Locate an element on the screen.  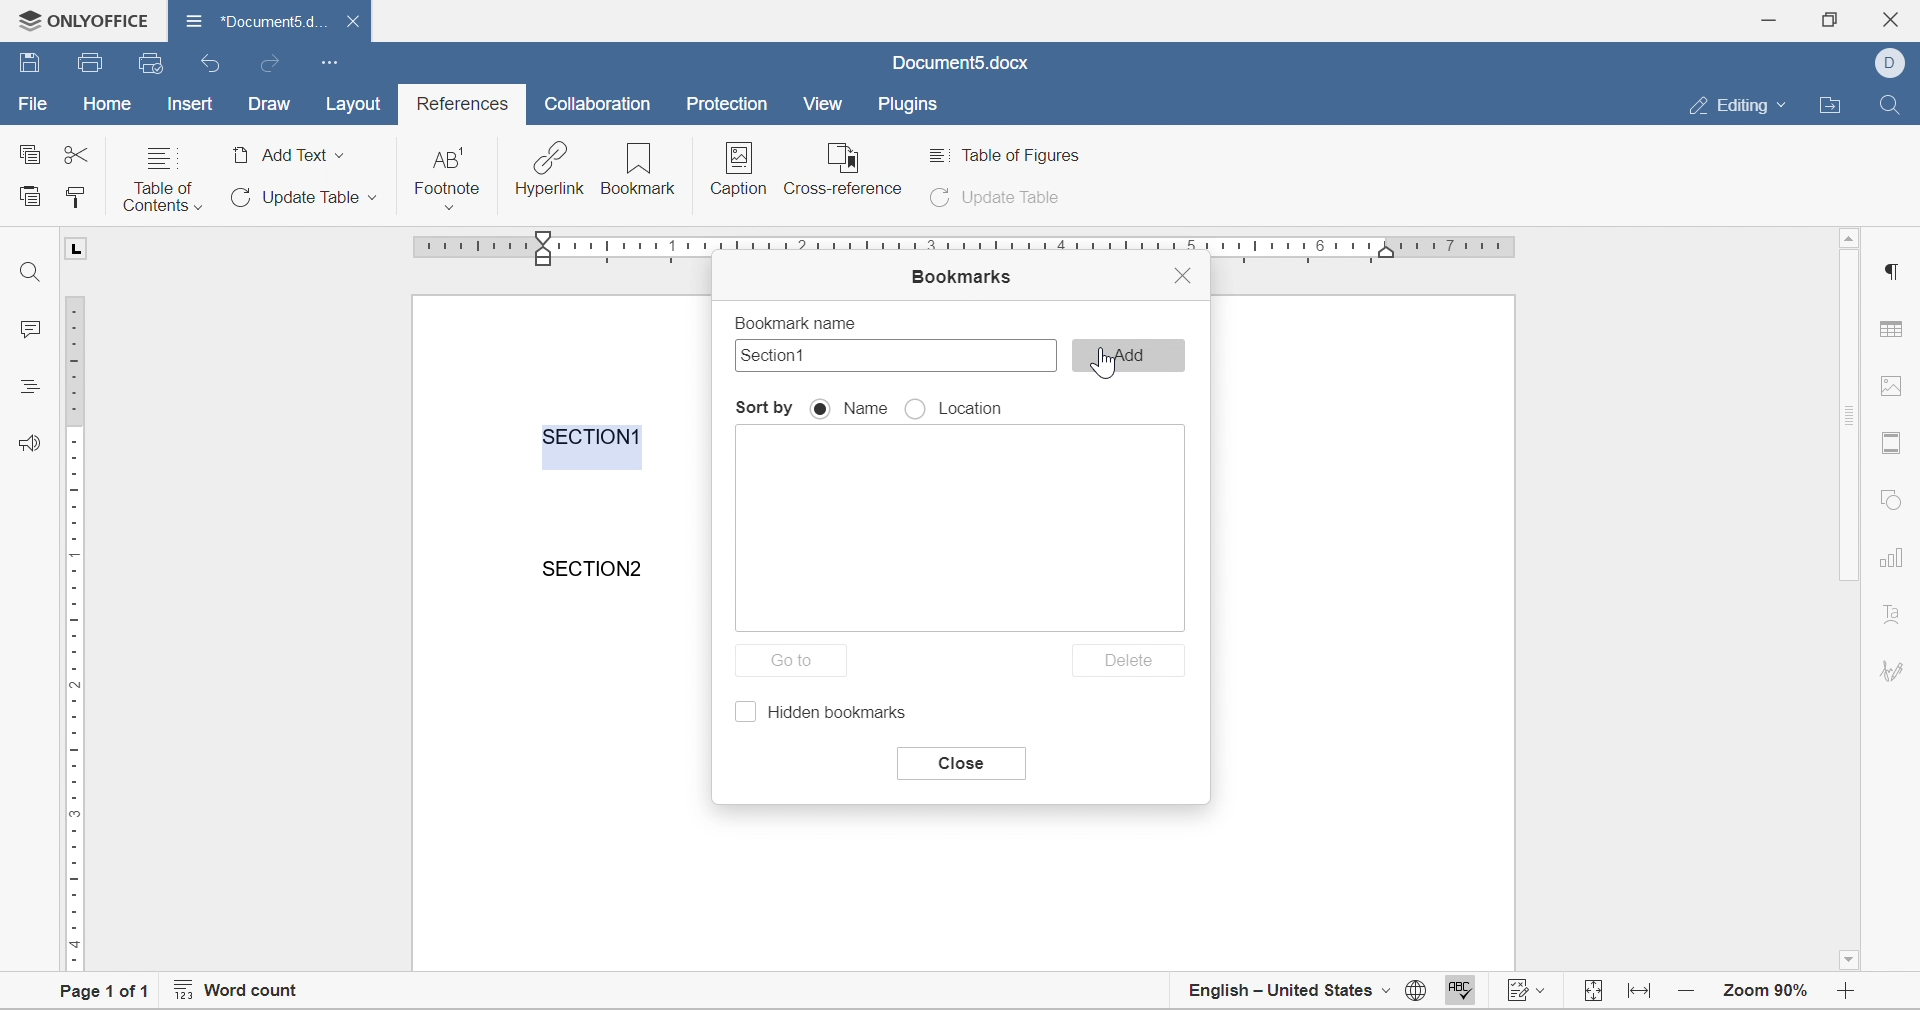
collaboration is located at coordinates (601, 104).